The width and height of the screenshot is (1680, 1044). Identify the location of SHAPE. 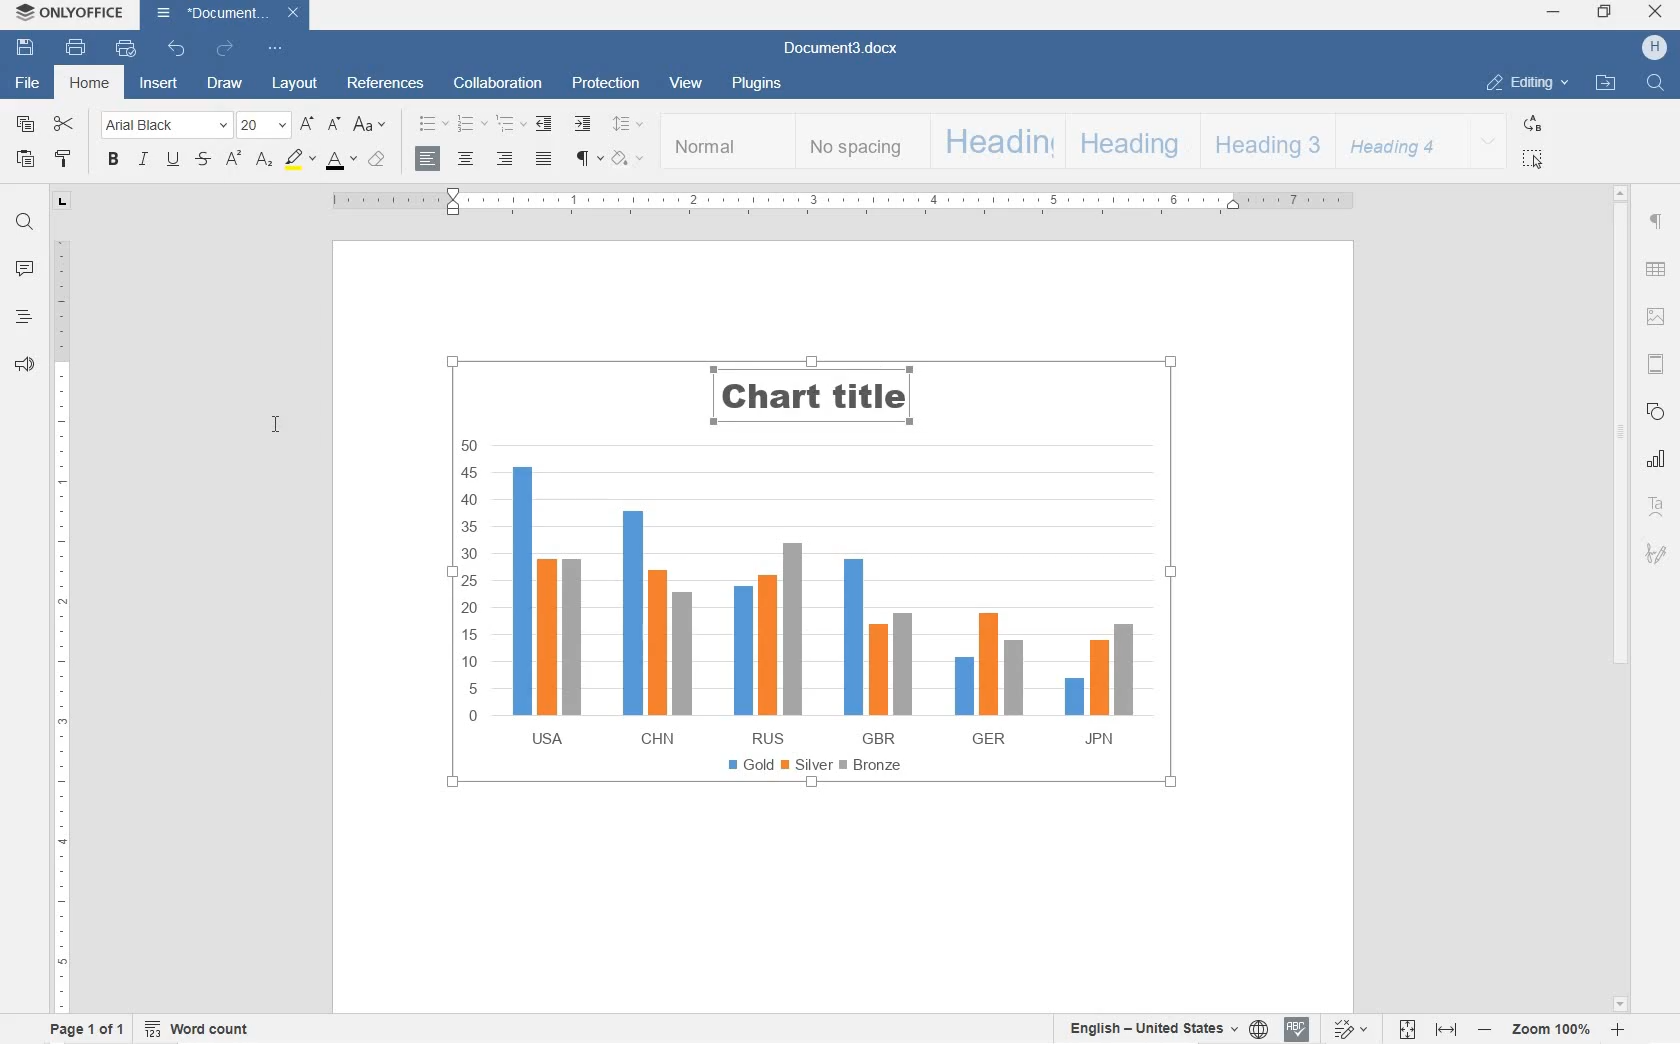
(1654, 411).